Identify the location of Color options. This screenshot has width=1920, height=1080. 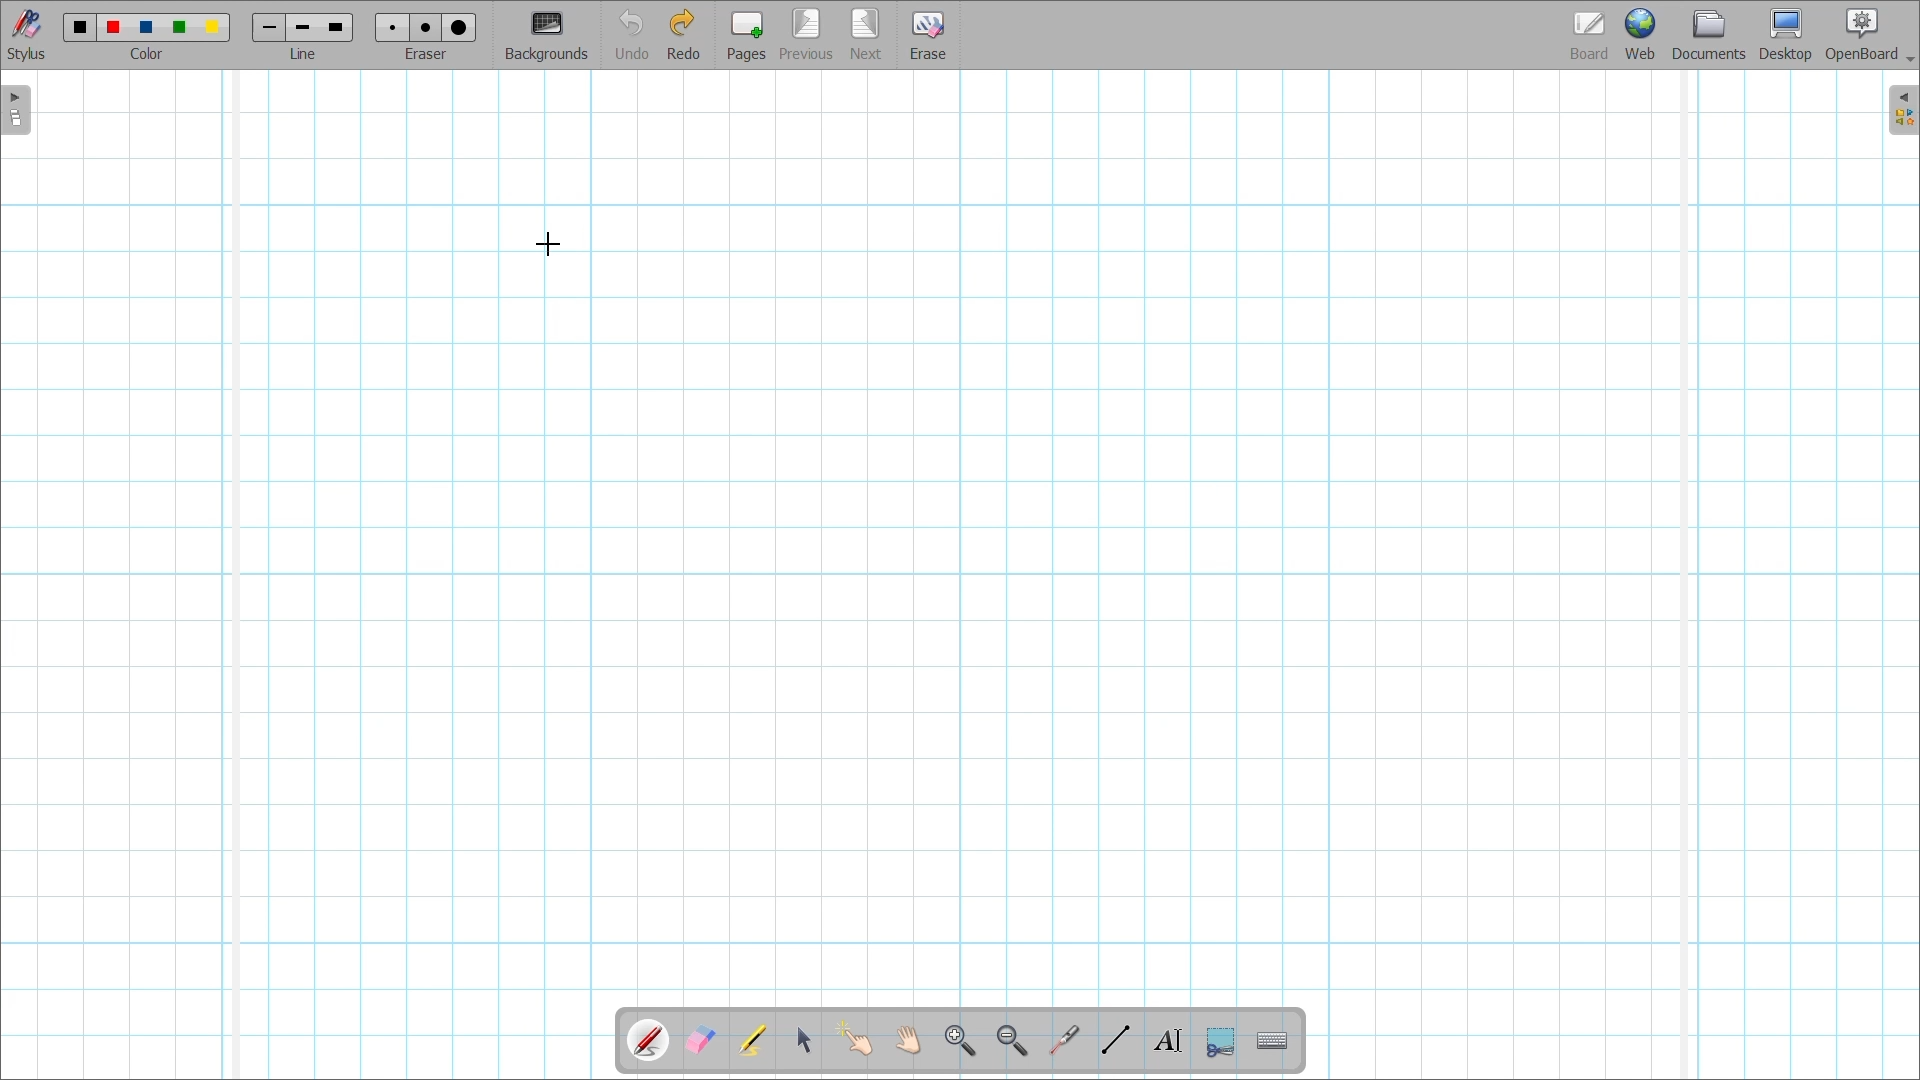
(147, 28).